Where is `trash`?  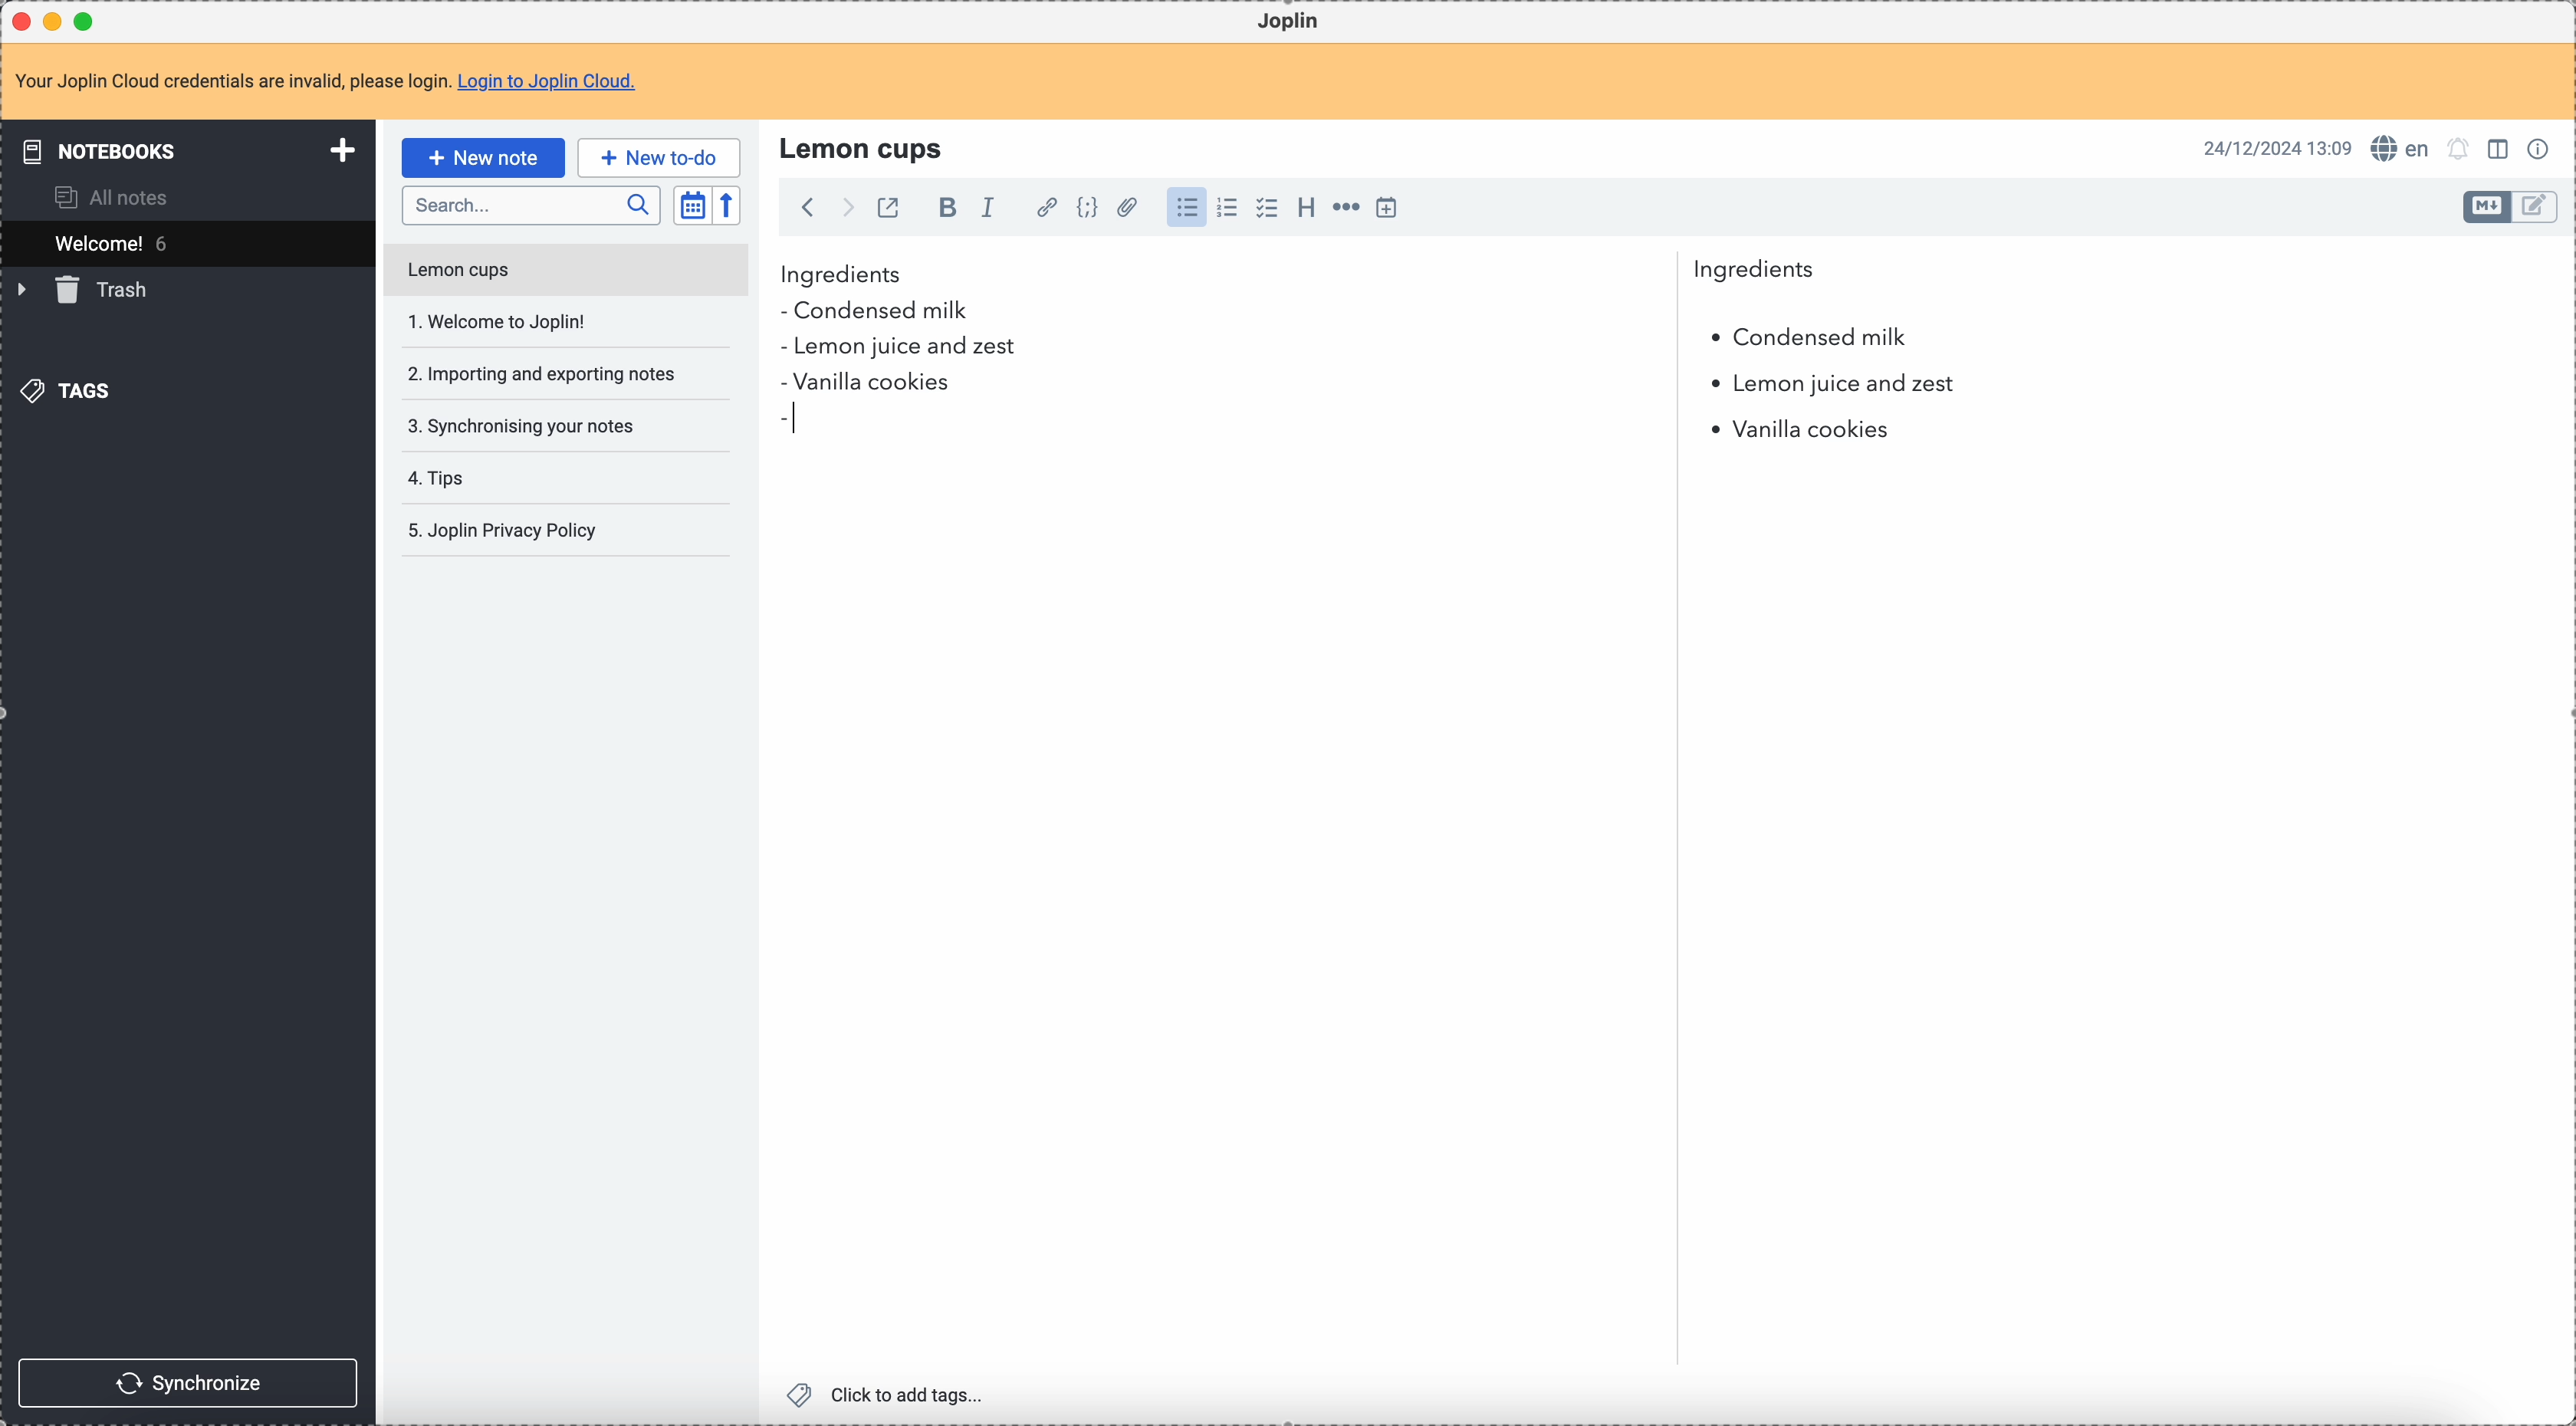
trash is located at coordinates (86, 290).